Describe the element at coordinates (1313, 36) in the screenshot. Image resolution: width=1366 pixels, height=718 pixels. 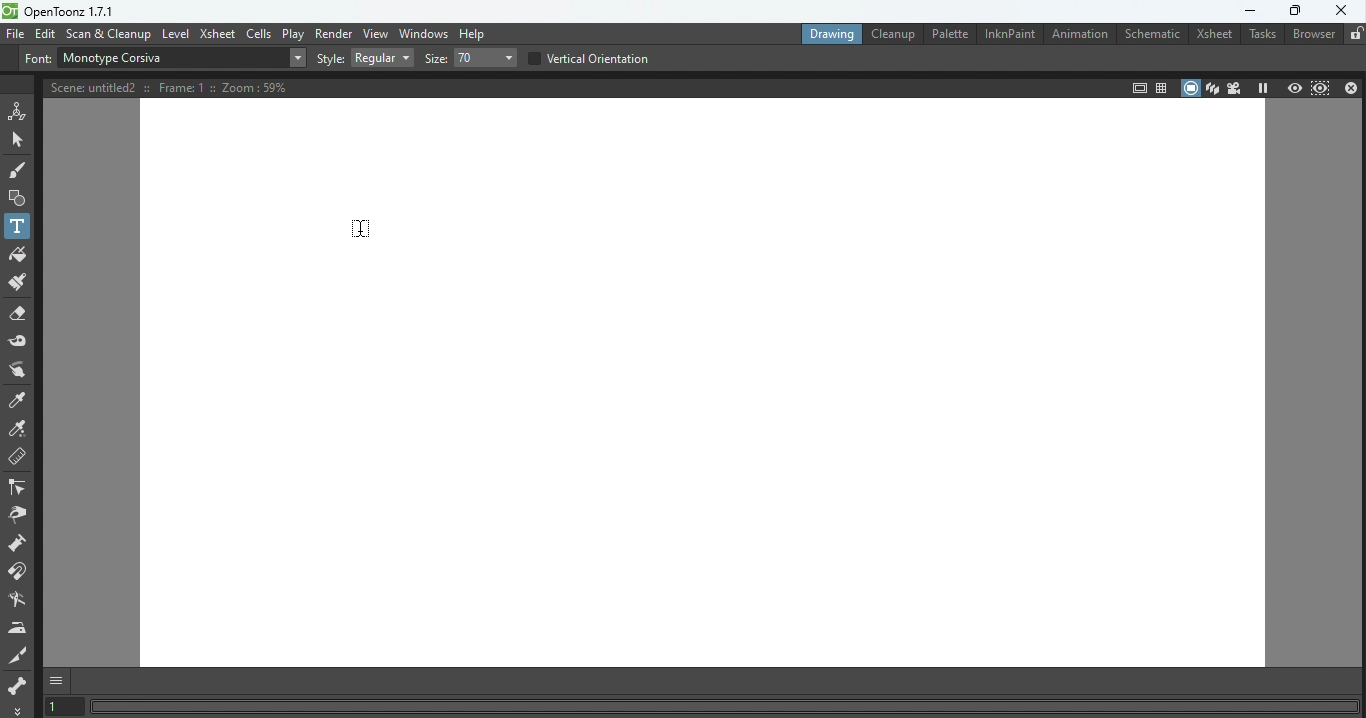
I see `Browser` at that location.